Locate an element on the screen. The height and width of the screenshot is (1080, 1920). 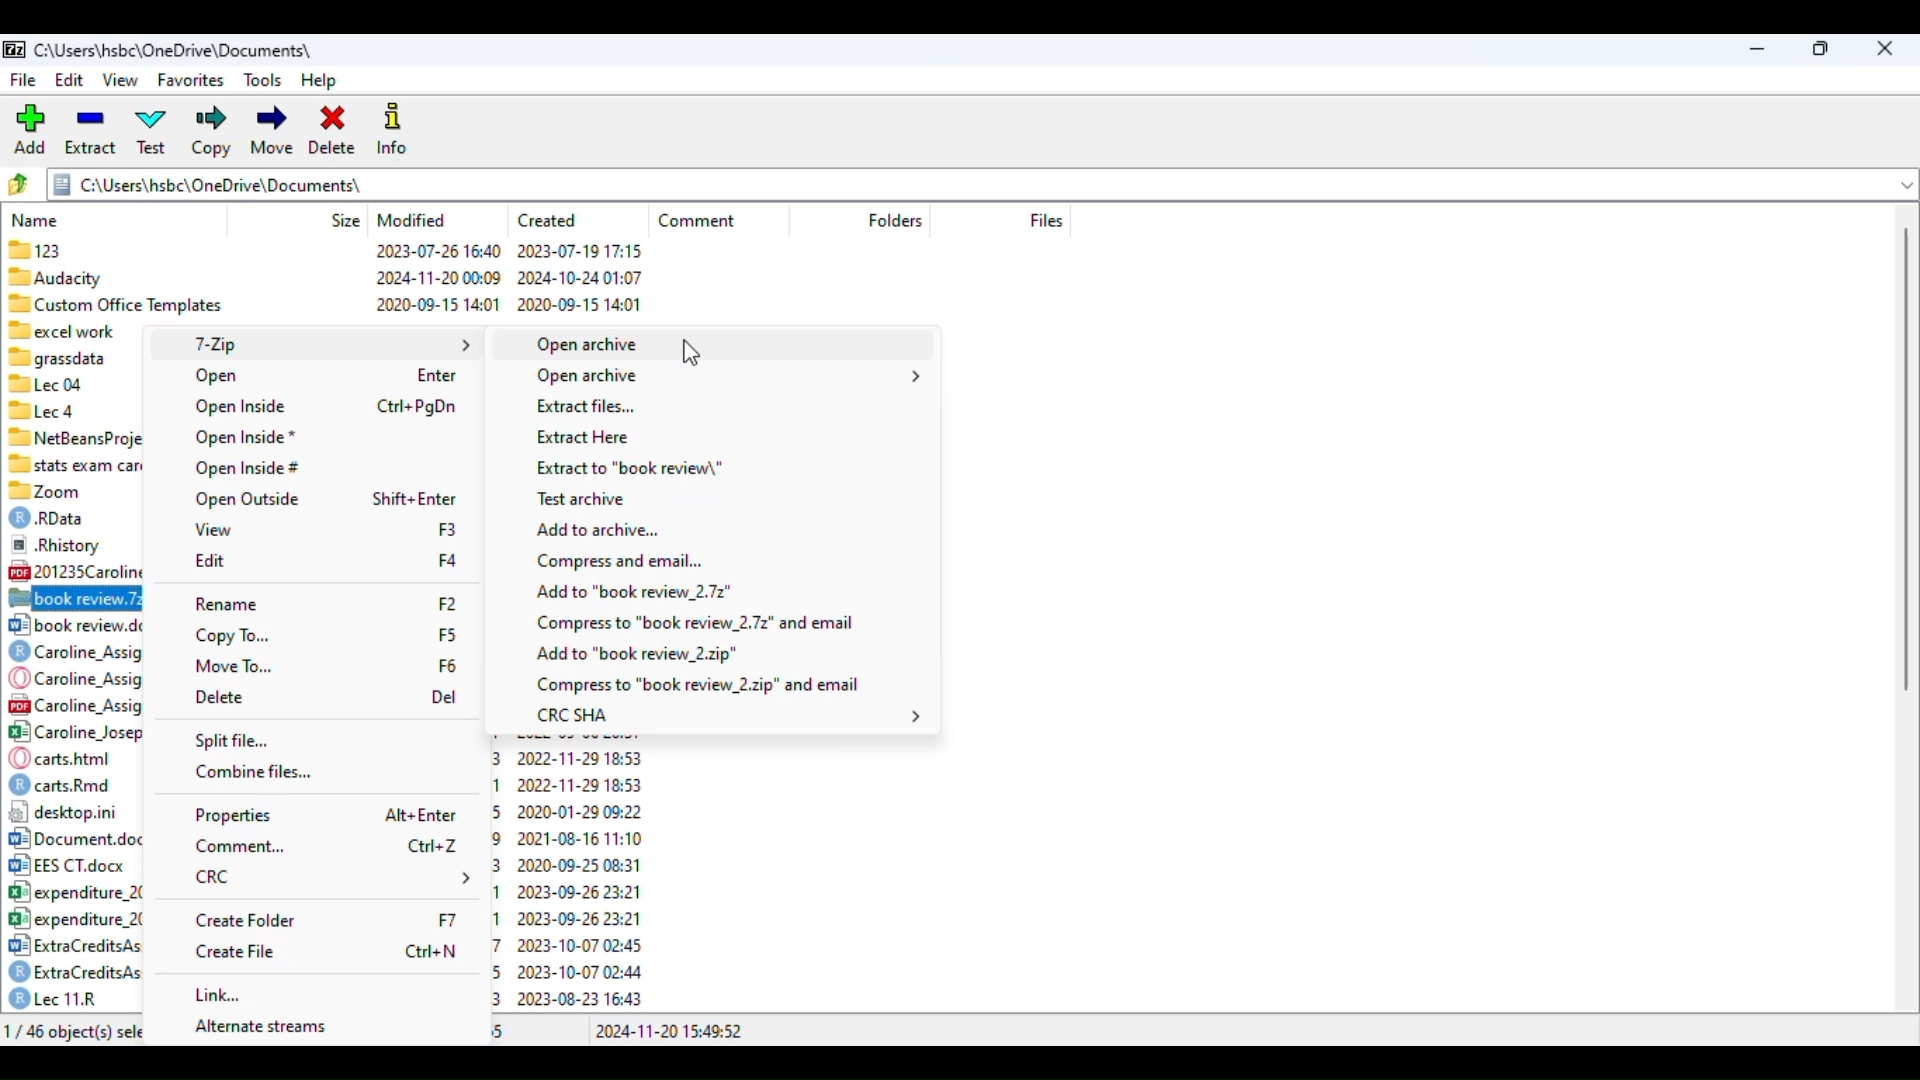
create folder is located at coordinates (244, 920).